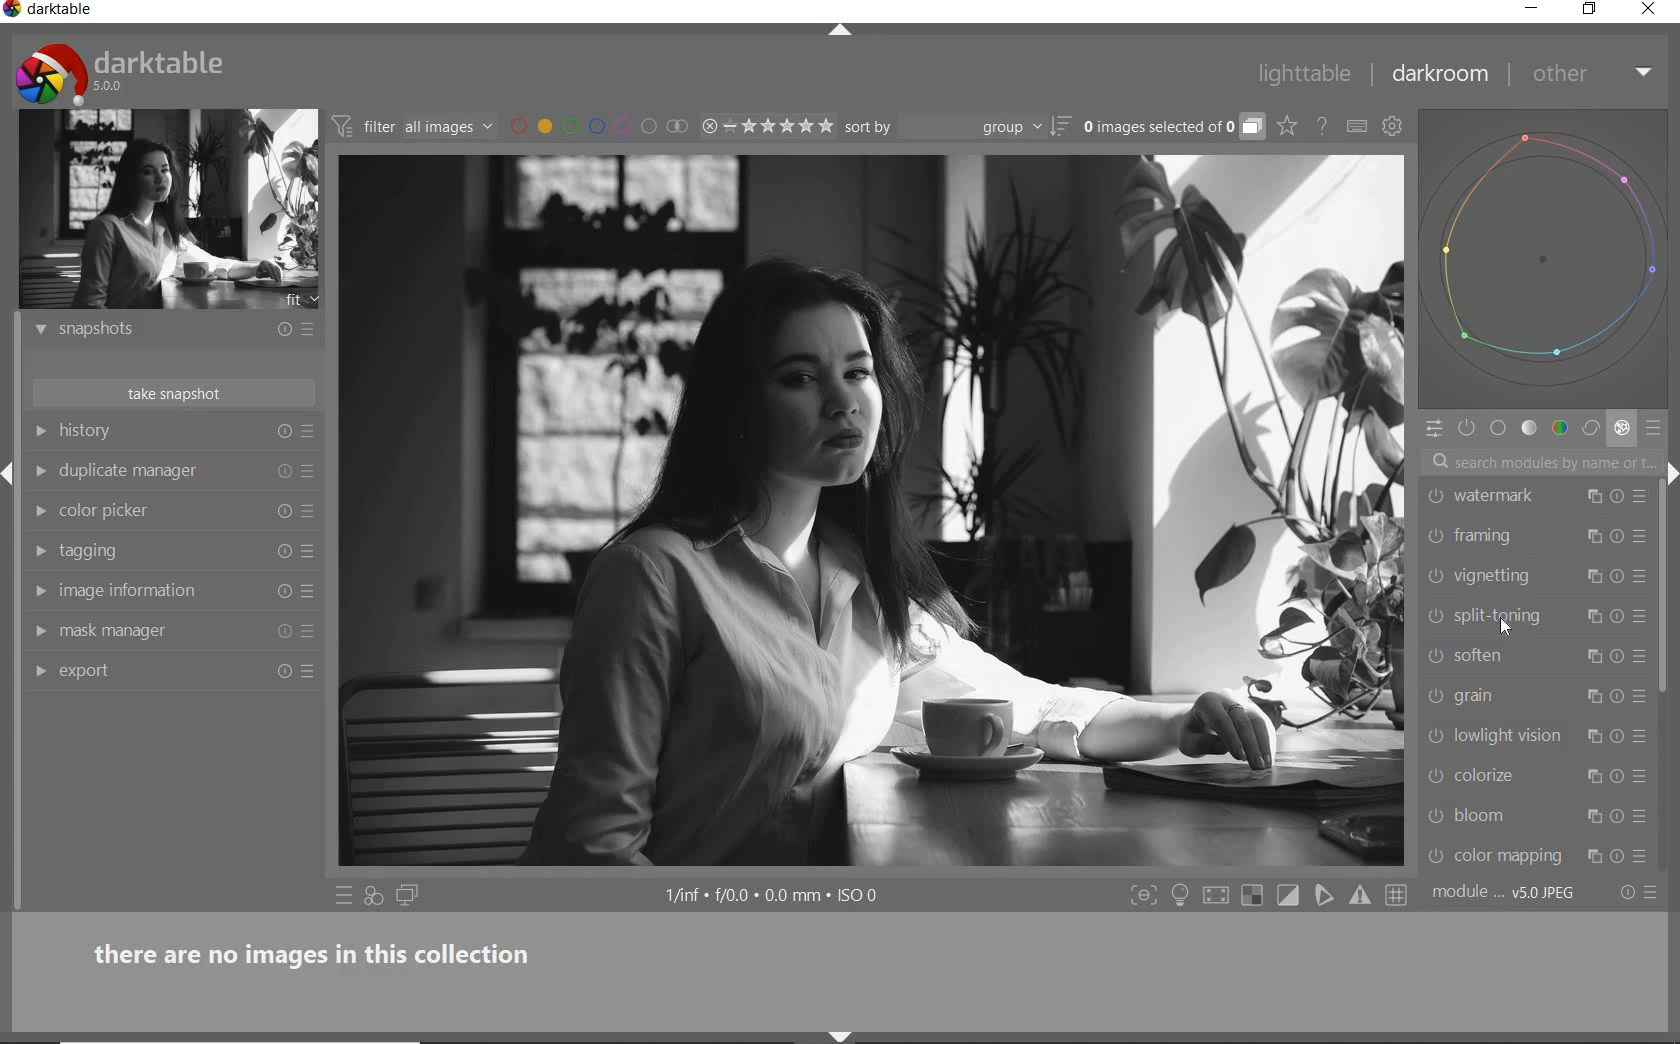  What do you see at coordinates (1539, 461) in the screenshot?
I see `search module by name` at bounding box center [1539, 461].